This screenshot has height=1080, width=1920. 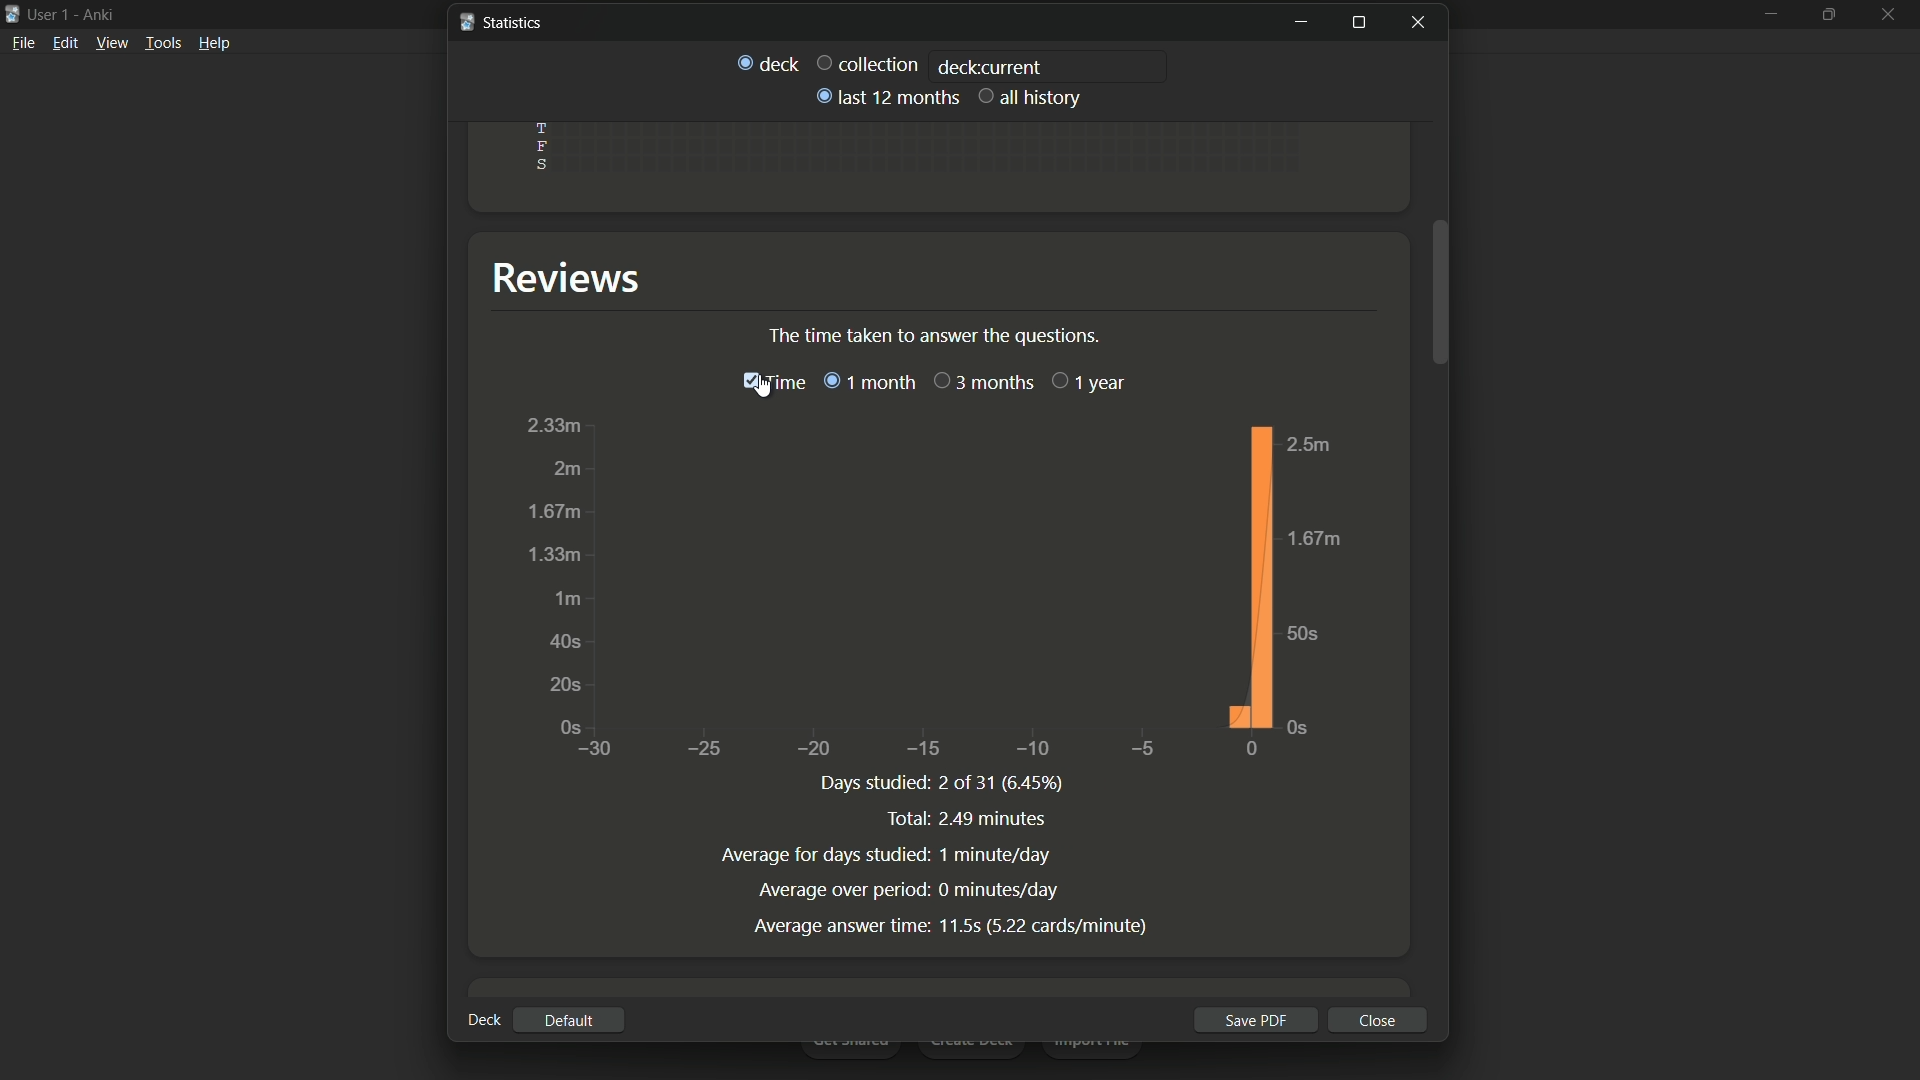 What do you see at coordinates (938, 335) in the screenshot?
I see `the number of questions you have answered` at bounding box center [938, 335].